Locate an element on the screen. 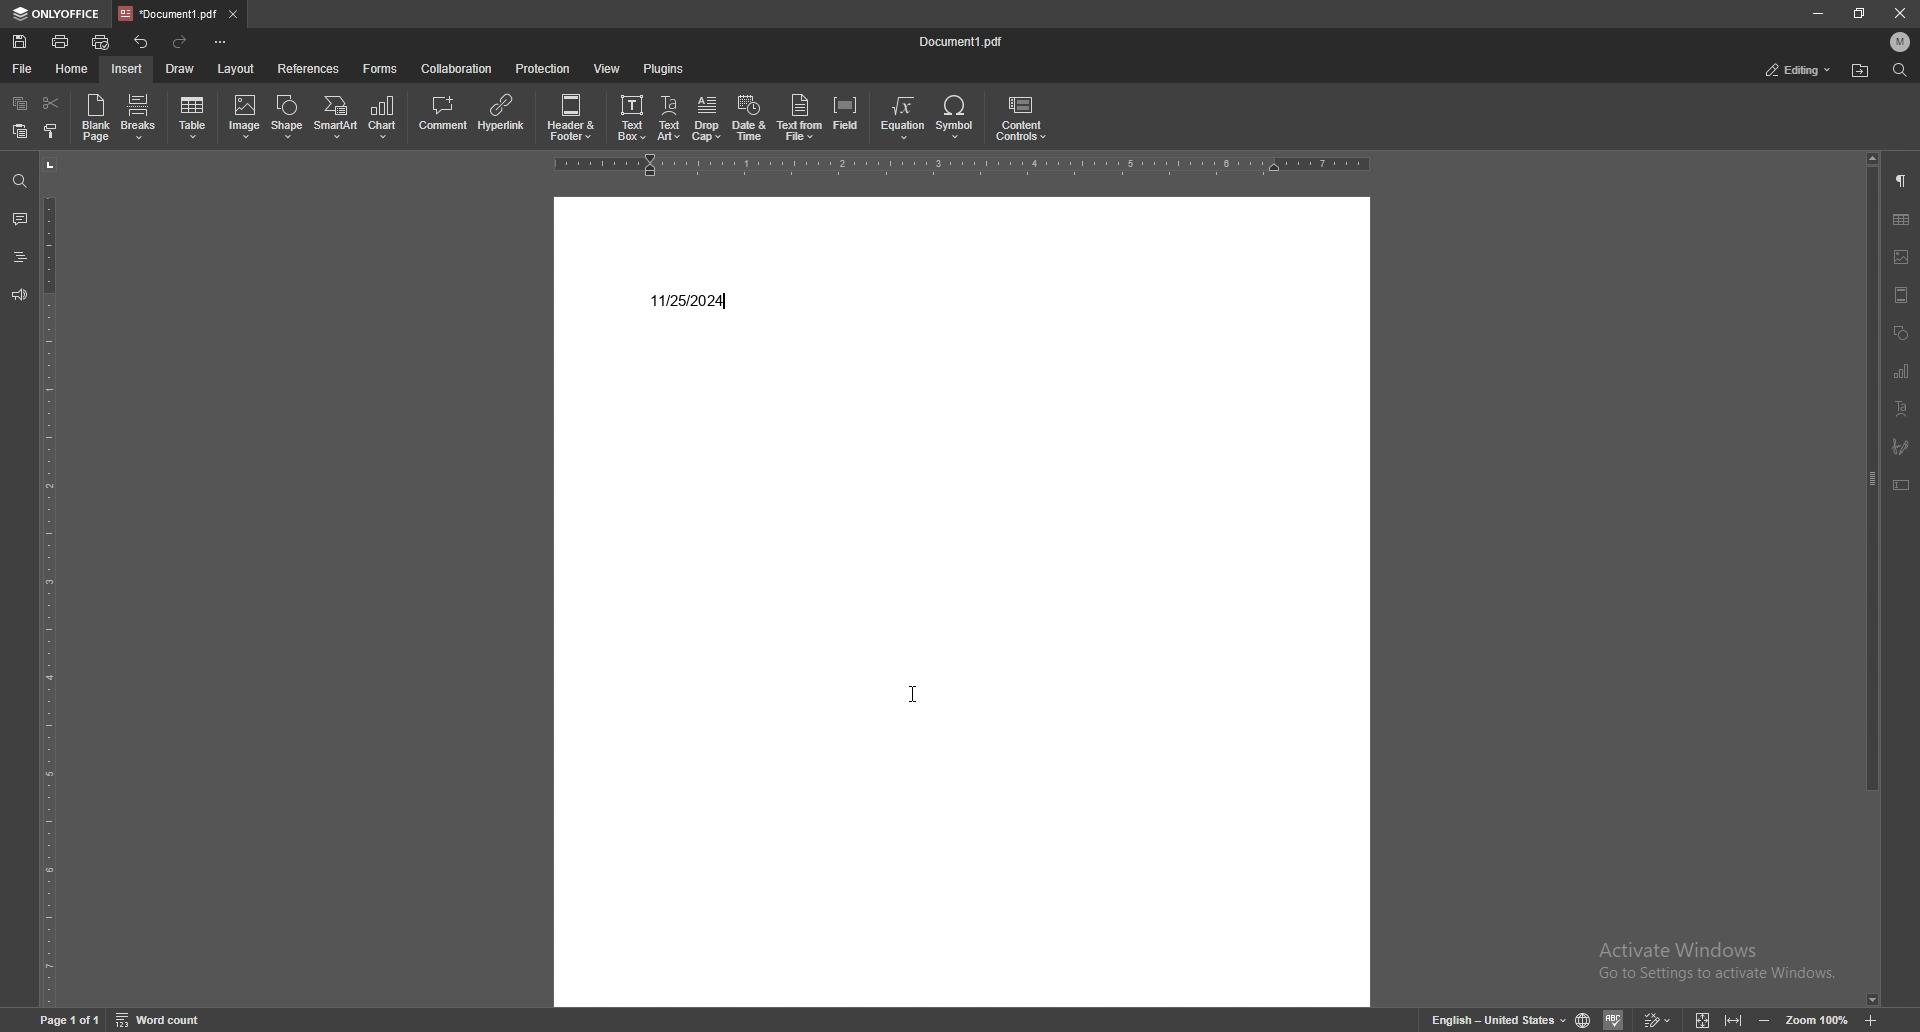 The width and height of the screenshot is (1920, 1032). vertical scale is located at coordinates (52, 582).